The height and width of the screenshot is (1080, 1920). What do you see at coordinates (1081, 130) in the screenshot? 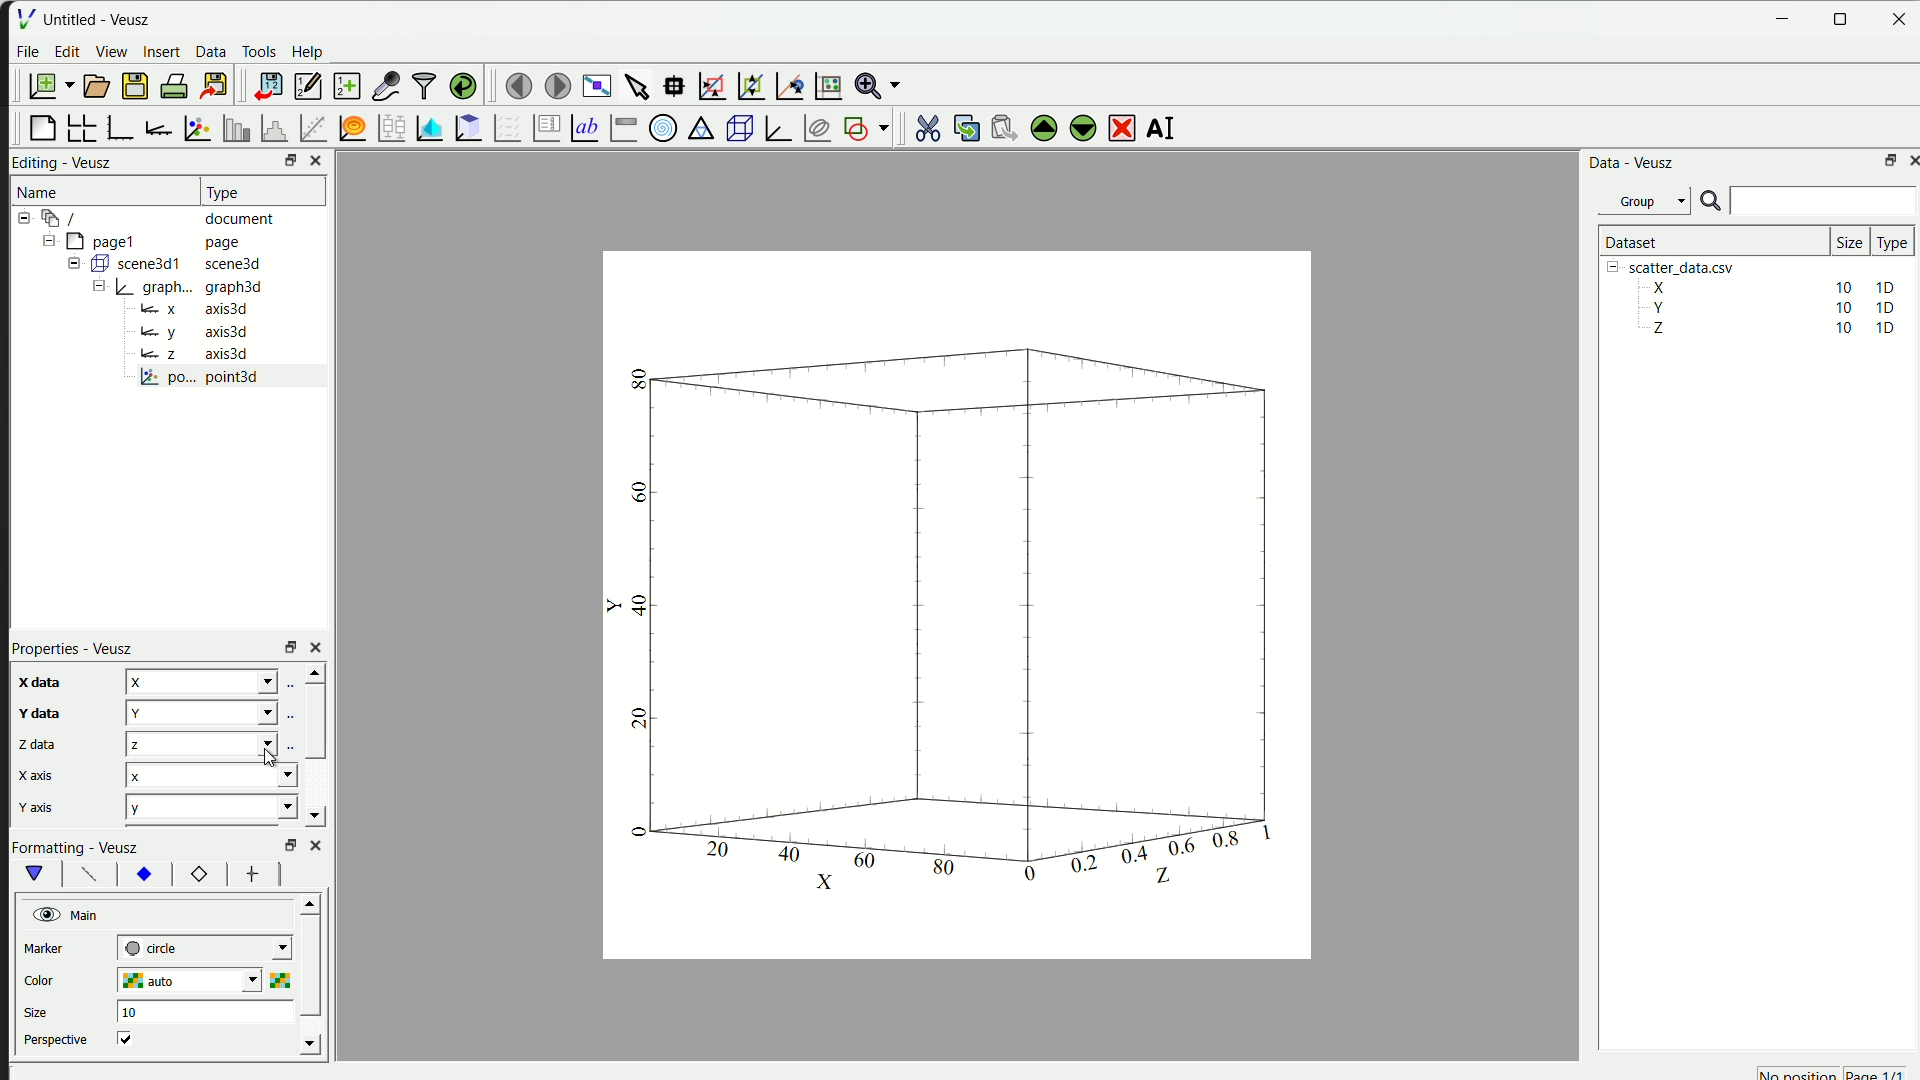
I see `move down the selected widget` at bounding box center [1081, 130].